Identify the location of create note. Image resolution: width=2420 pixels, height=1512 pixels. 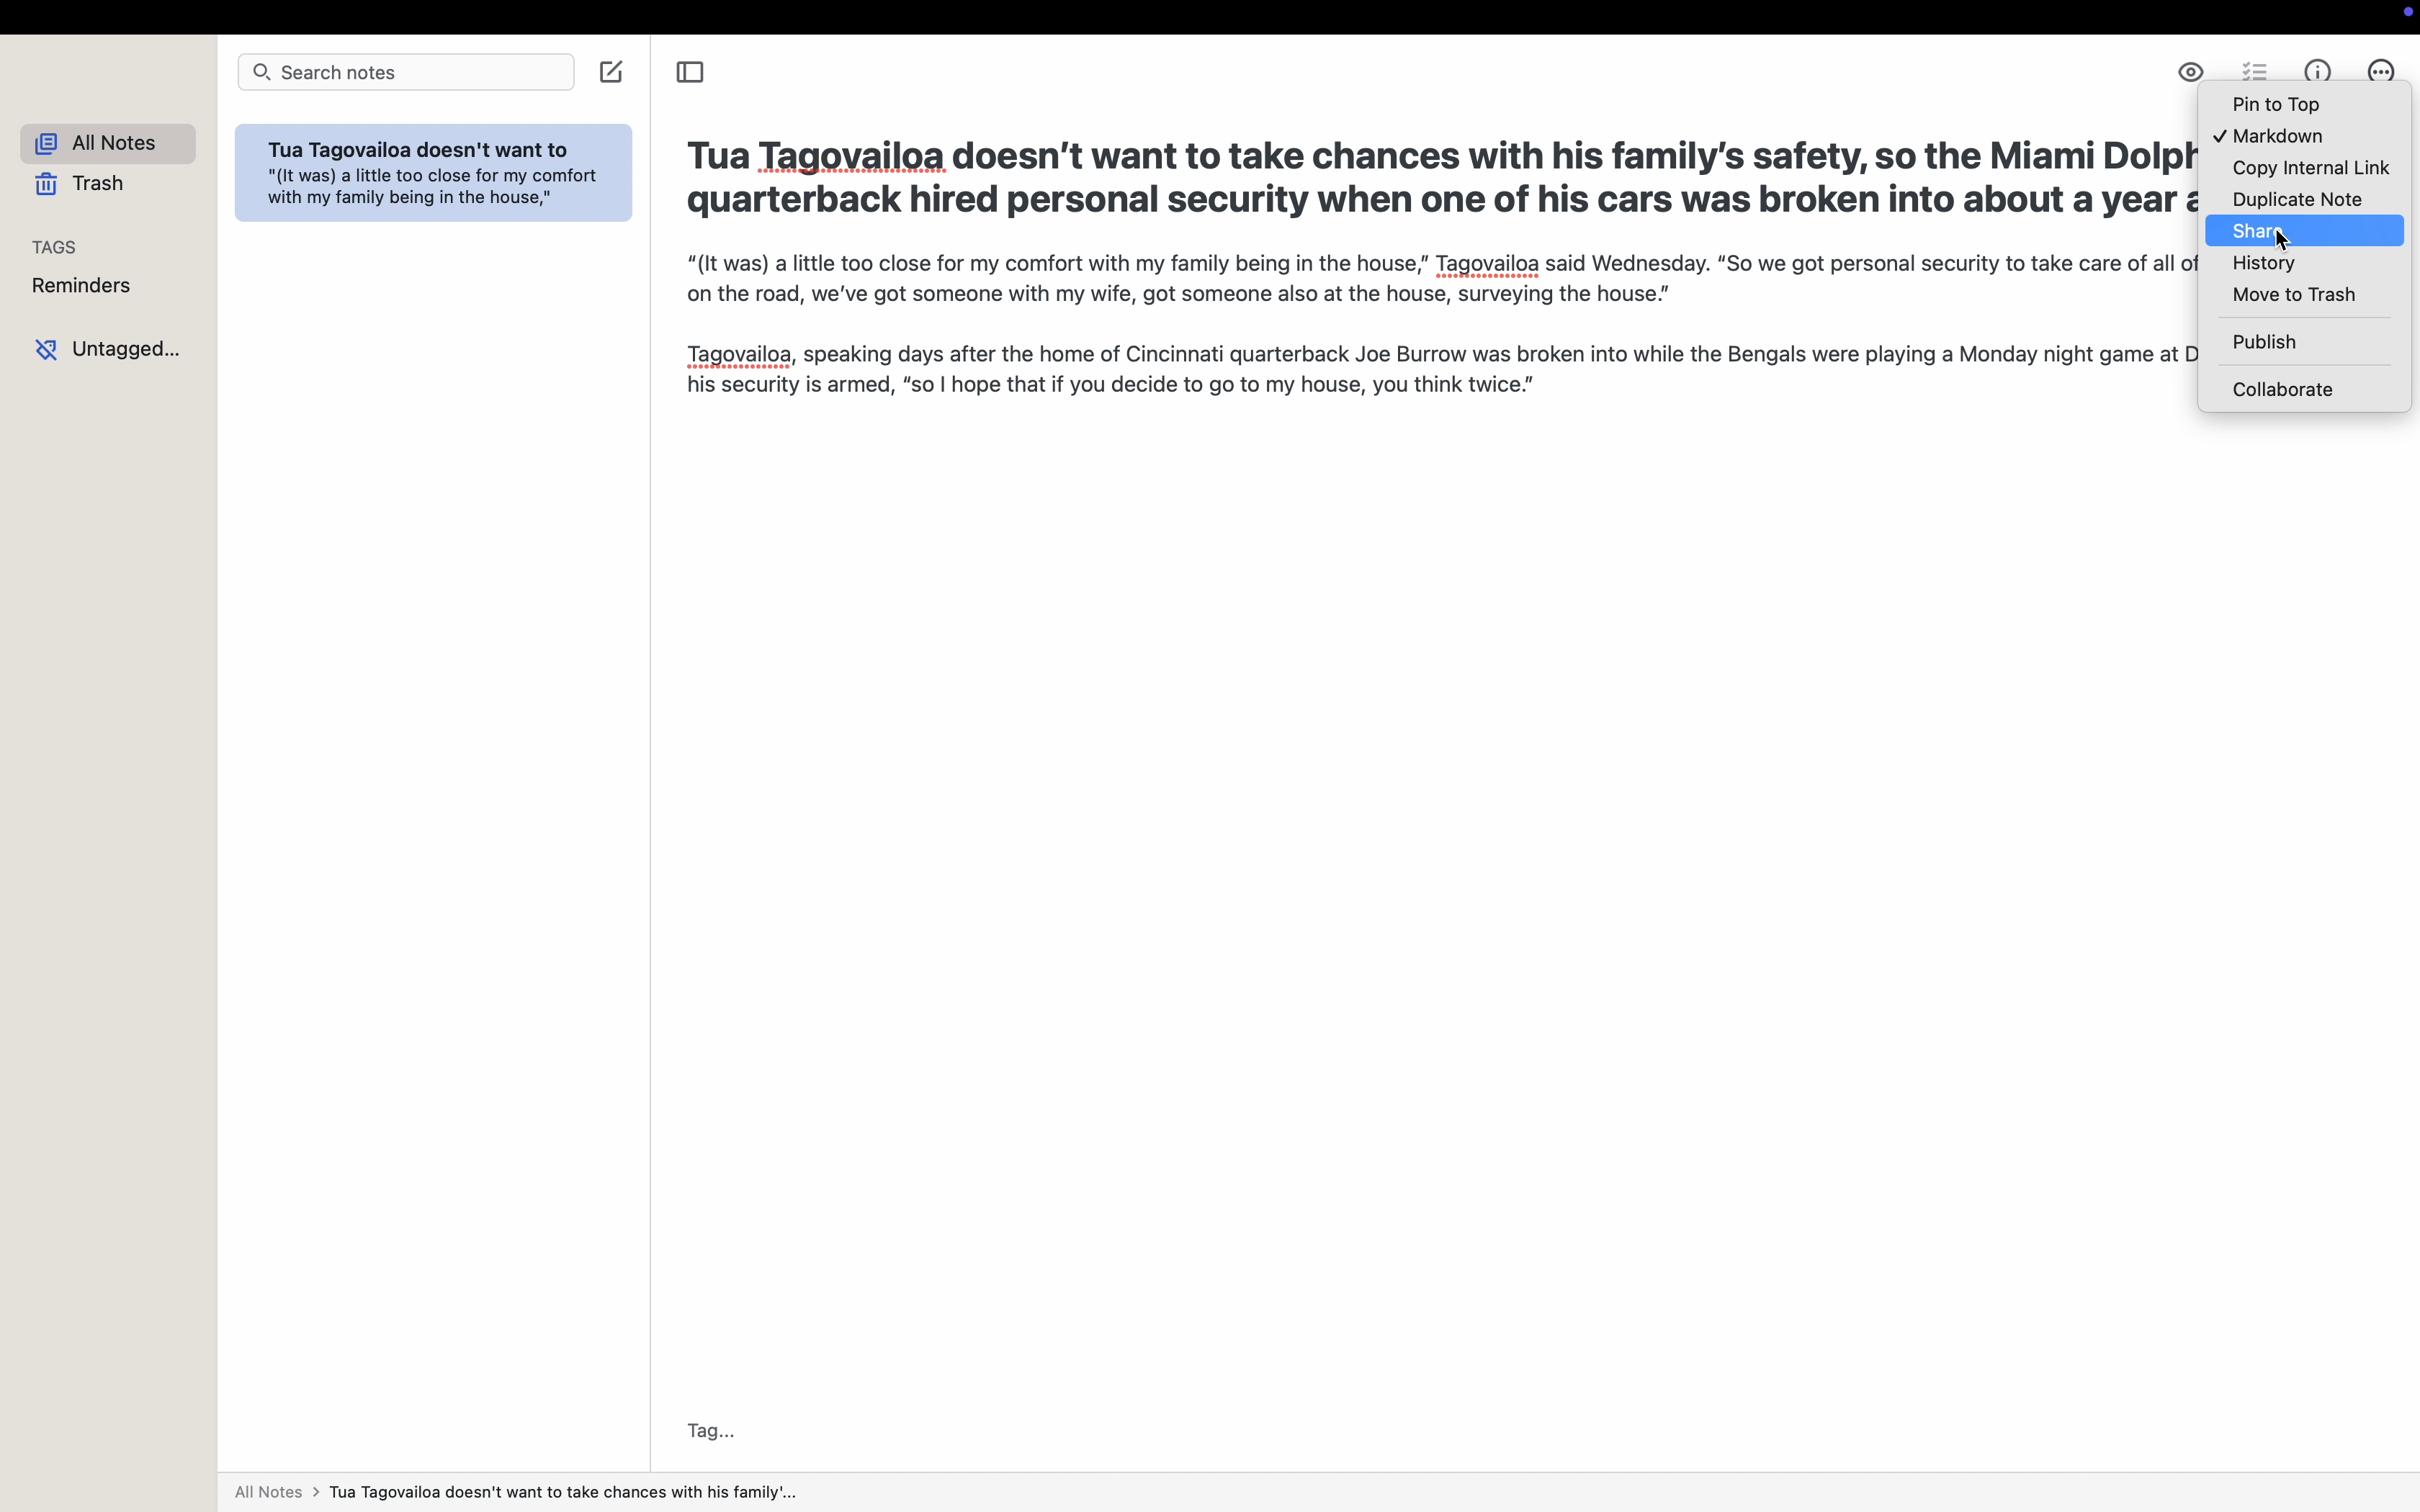
(612, 72).